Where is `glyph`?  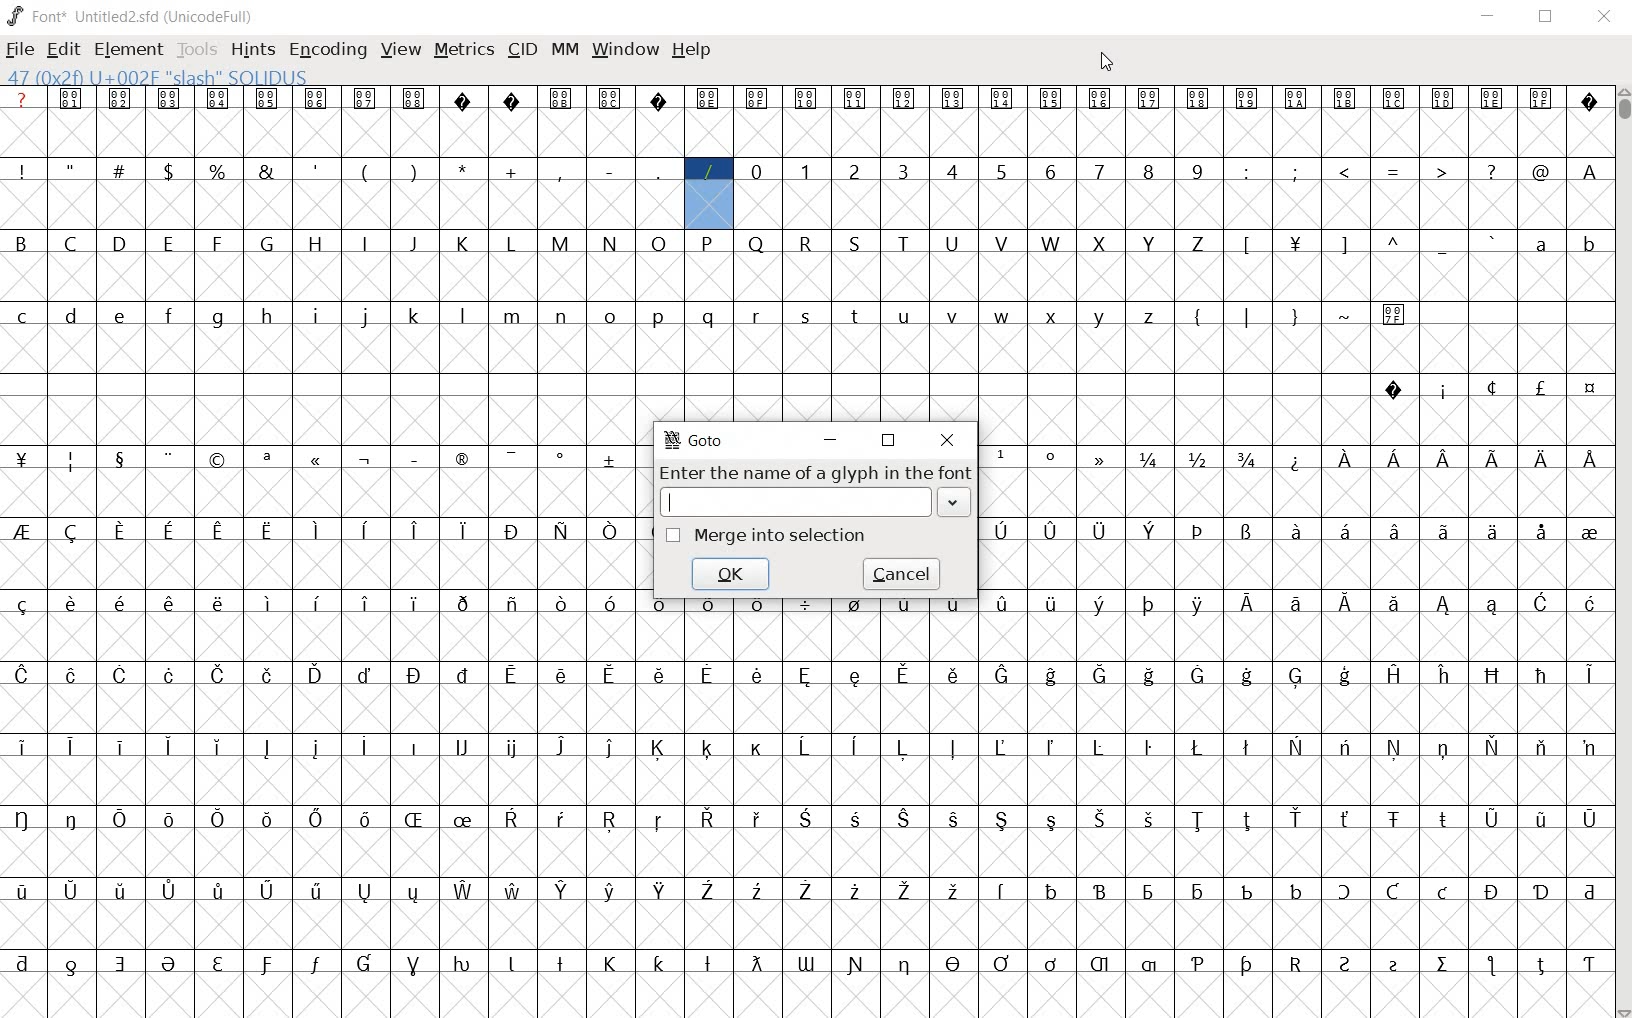 glyph is located at coordinates (122, 890).